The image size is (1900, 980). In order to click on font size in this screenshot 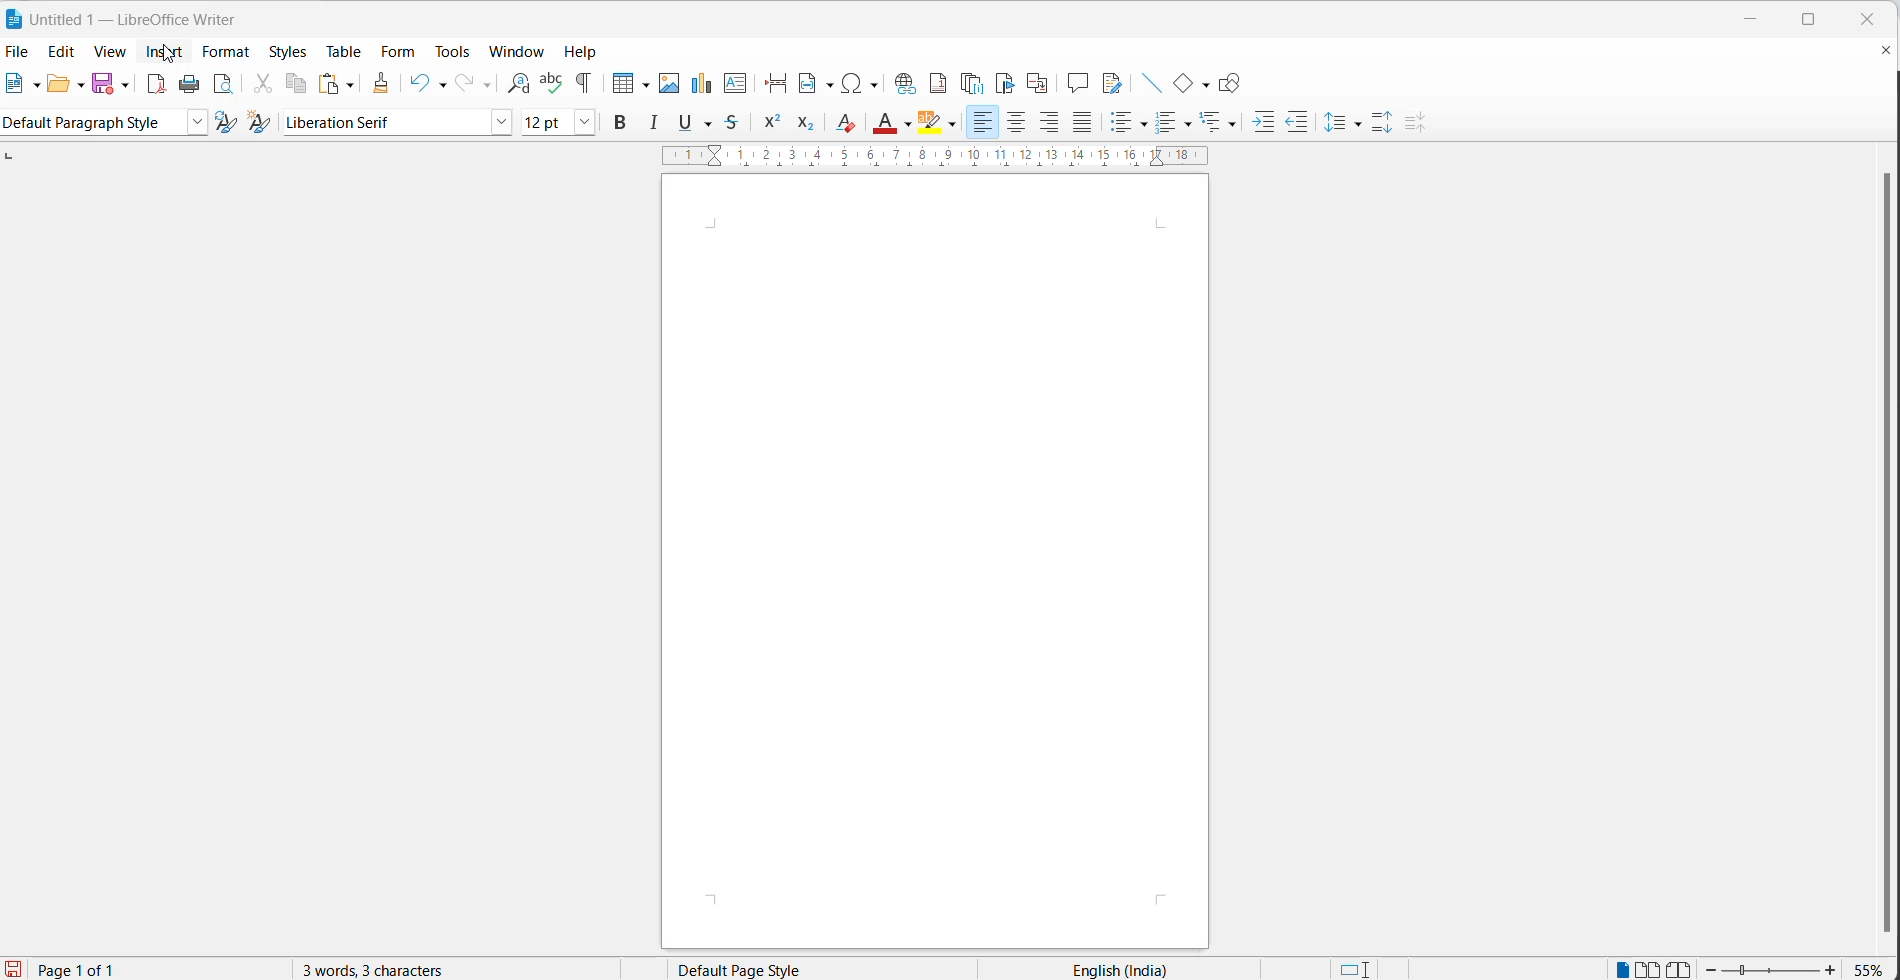, I will do `click(546, 122)`.